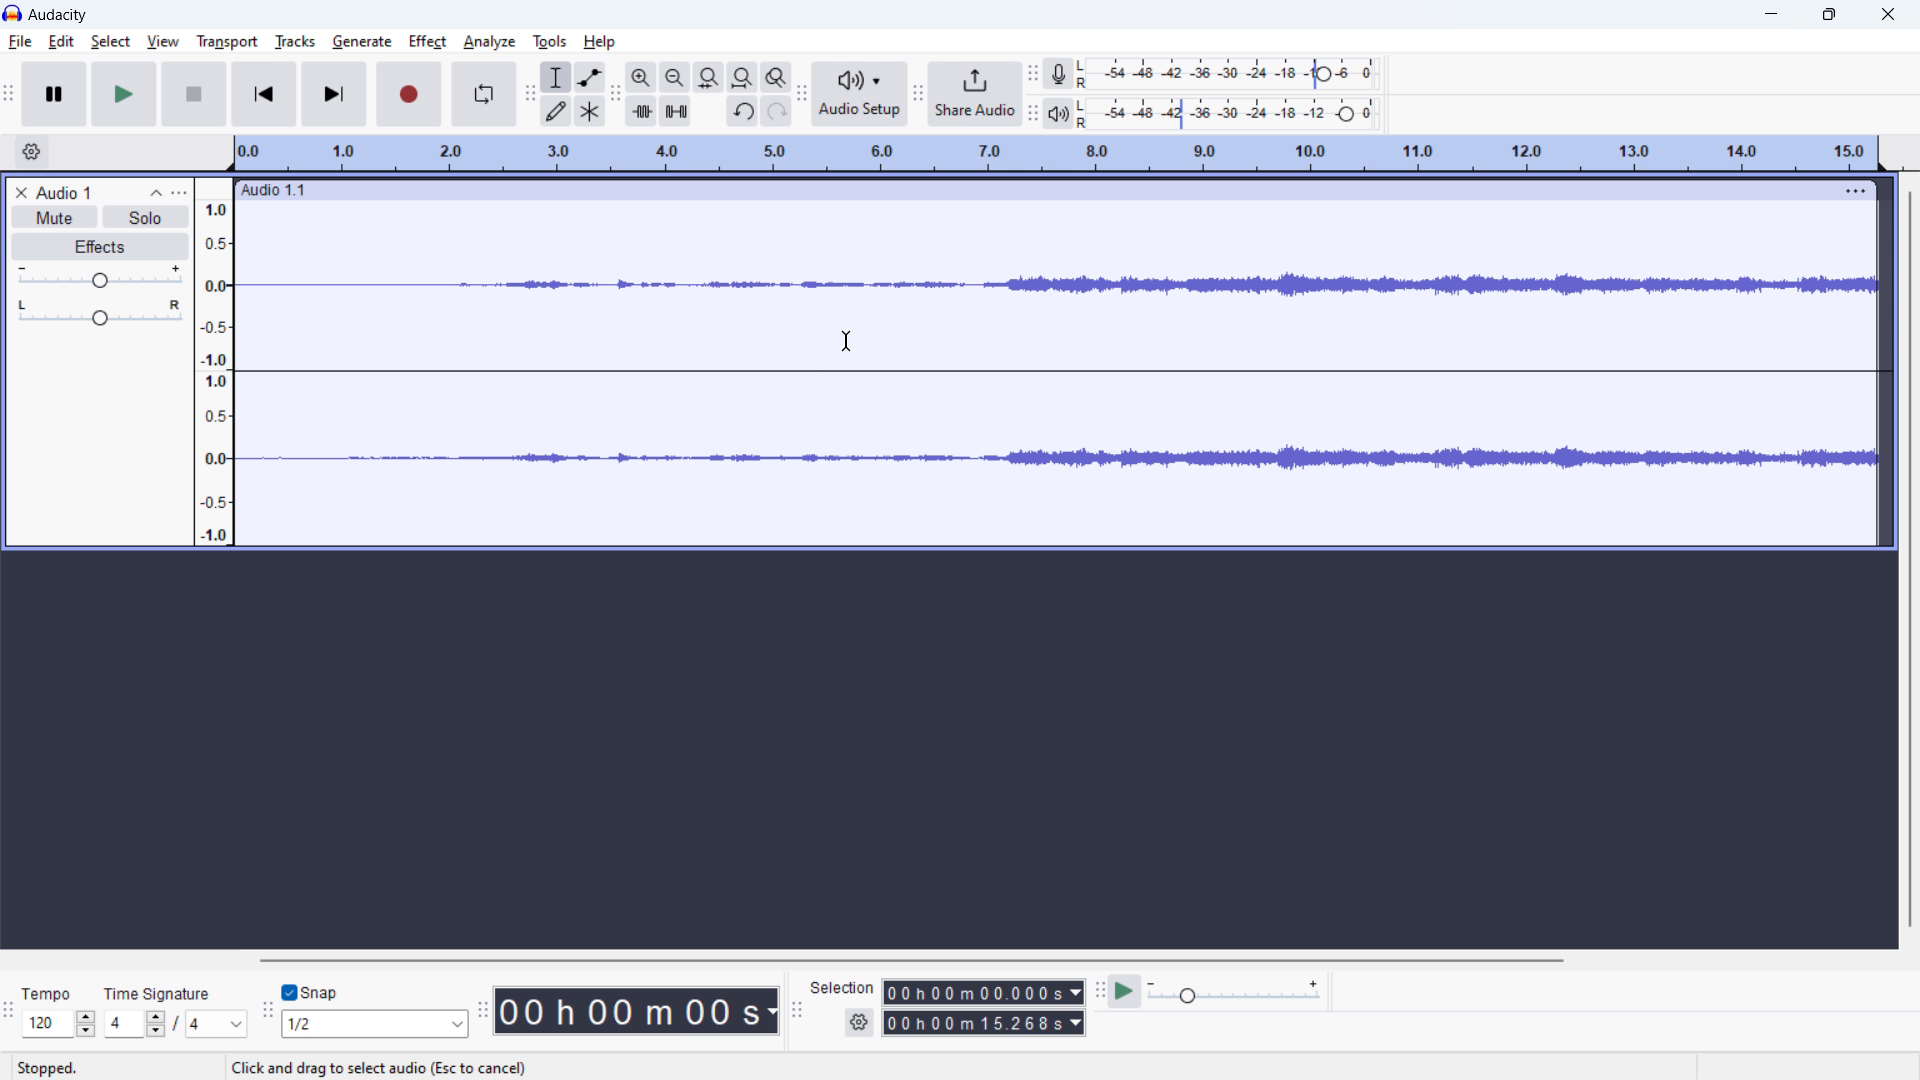  Describe the element at coordinates (427, 42) in the screenshot. I see `effect` at that location.